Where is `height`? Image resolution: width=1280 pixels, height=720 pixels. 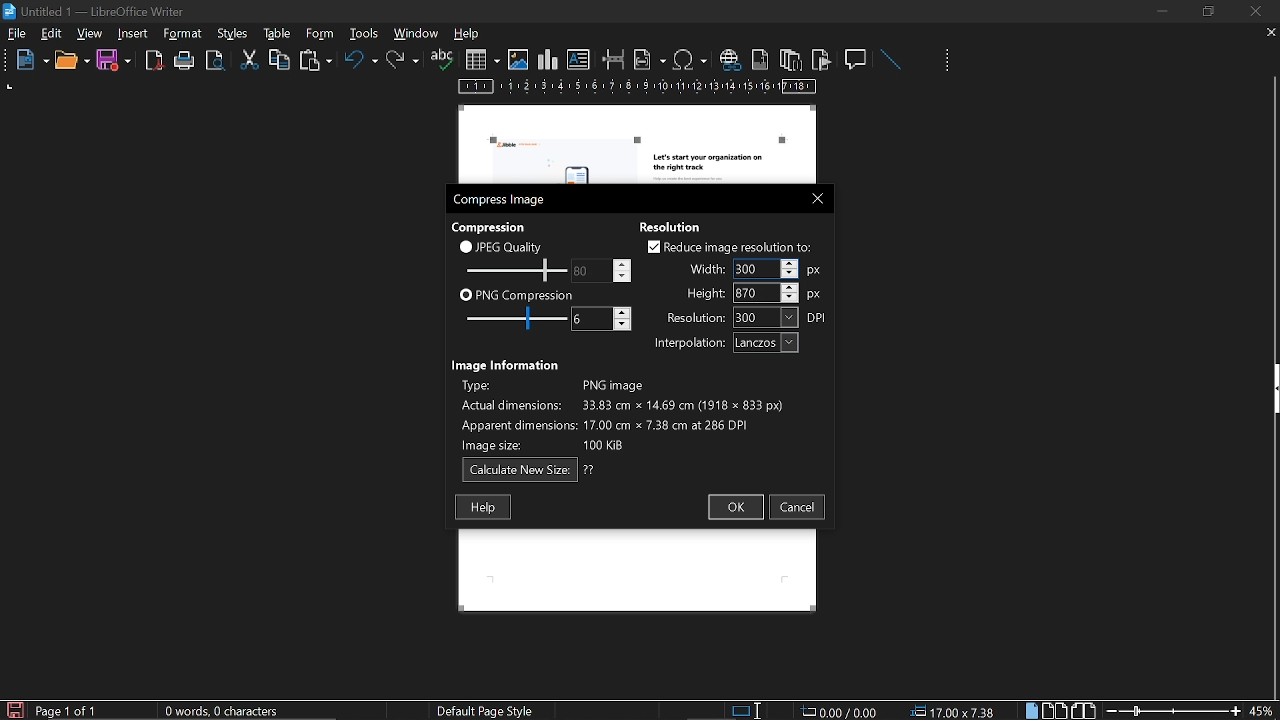 height is located at coordinates (754, 292).